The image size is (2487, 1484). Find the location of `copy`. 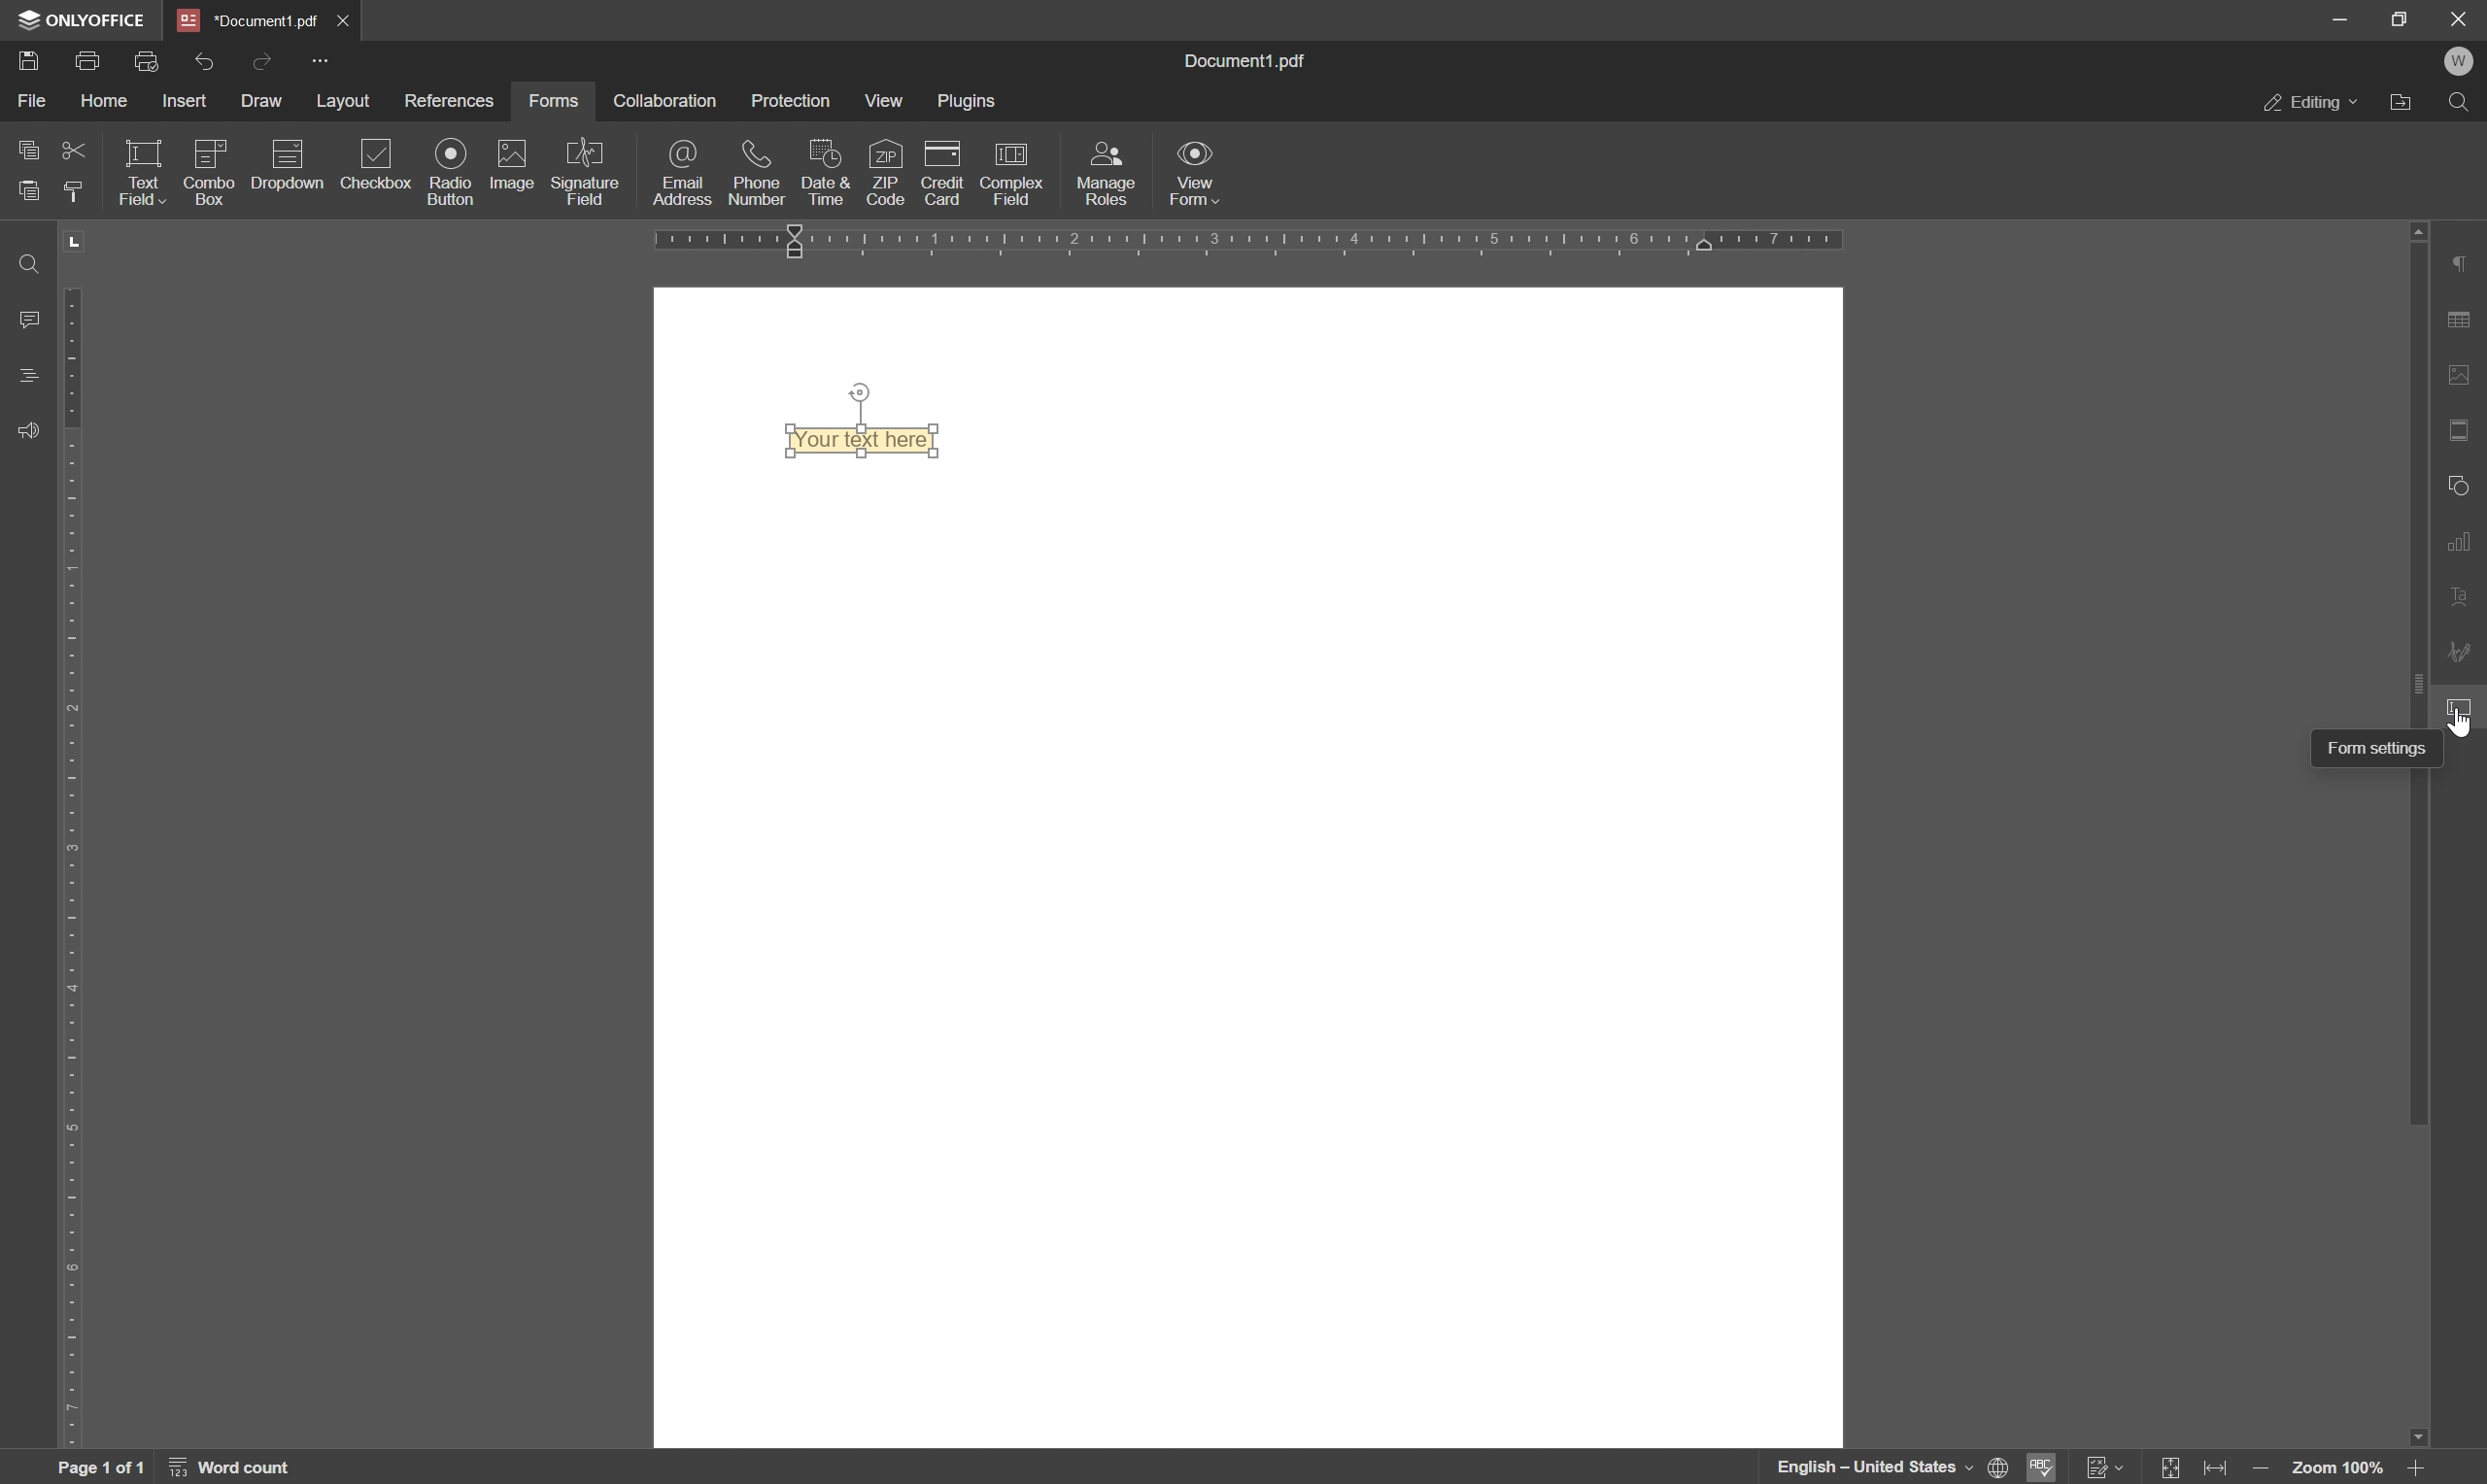

copy is located at coordinates (26, 151).